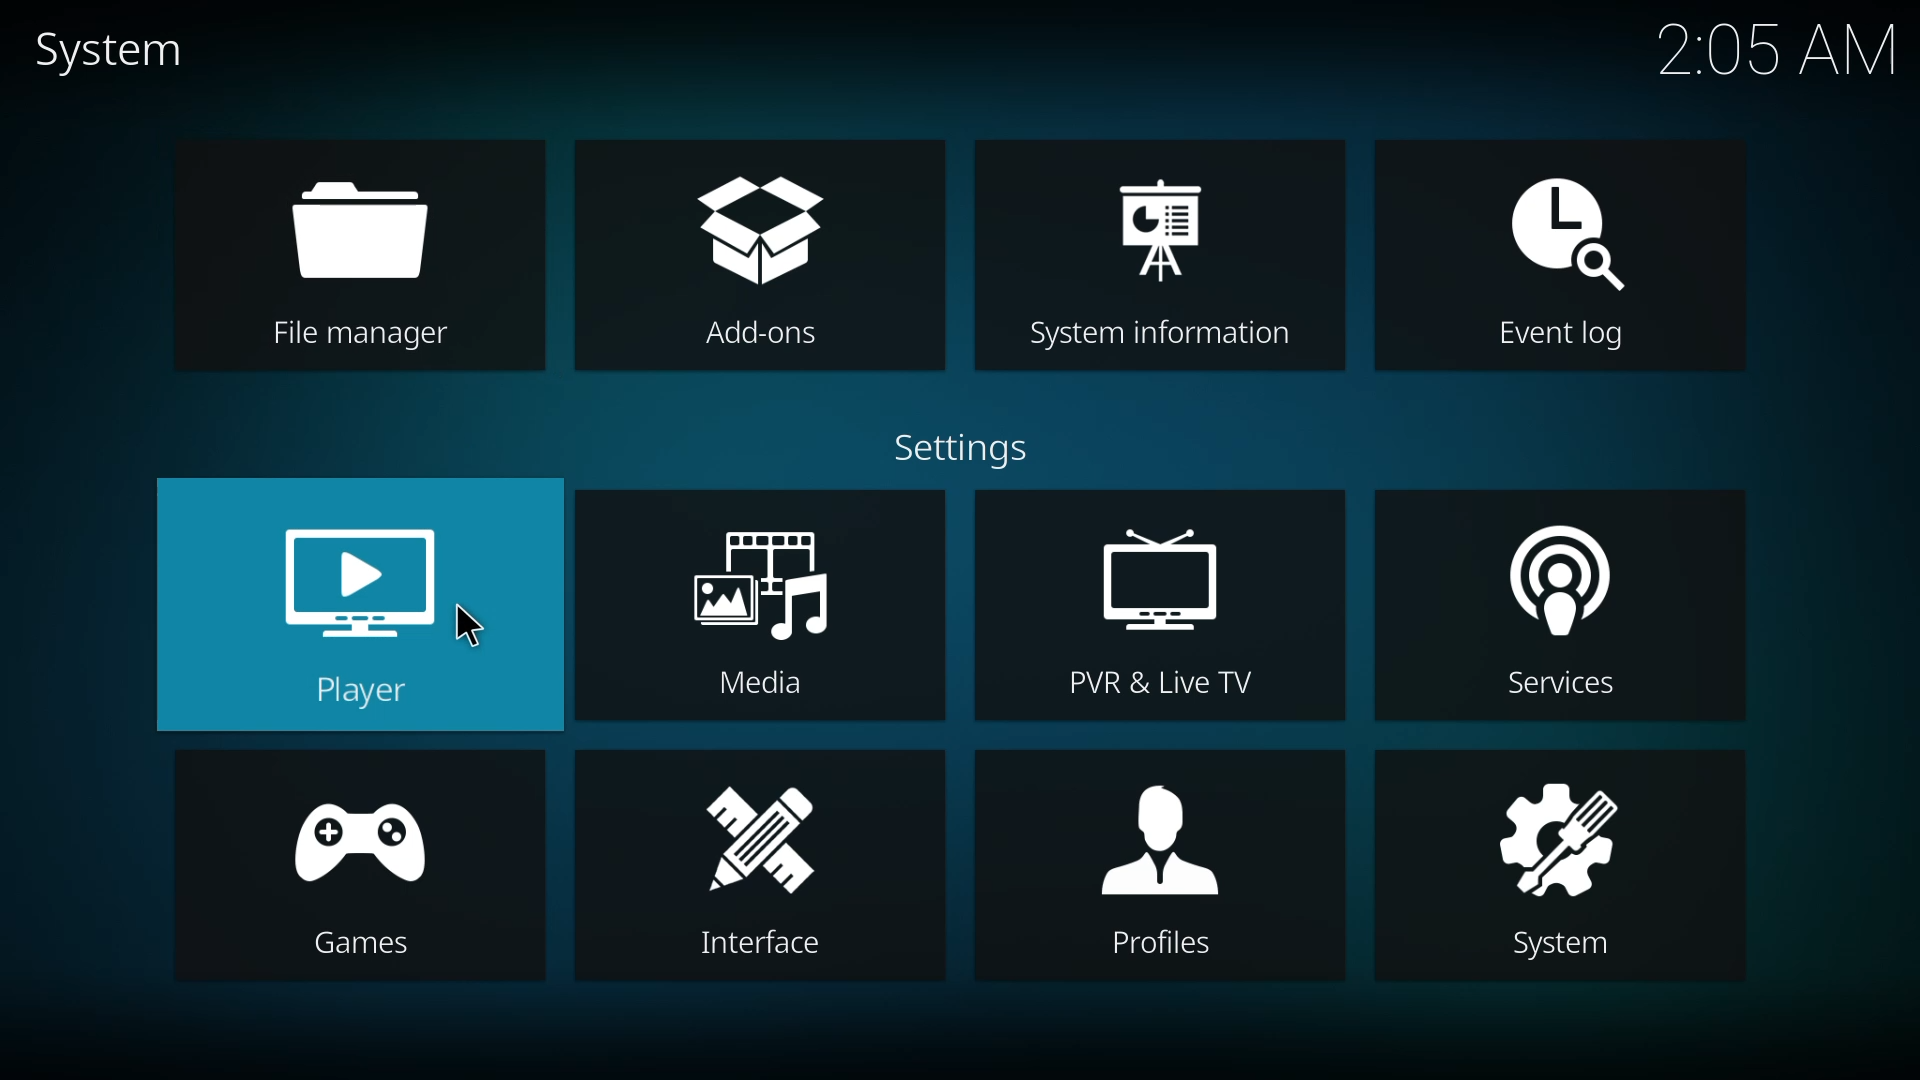  Describe the element at coordinates (763, 259) in the screenshot. I see `add-ons` at that location.